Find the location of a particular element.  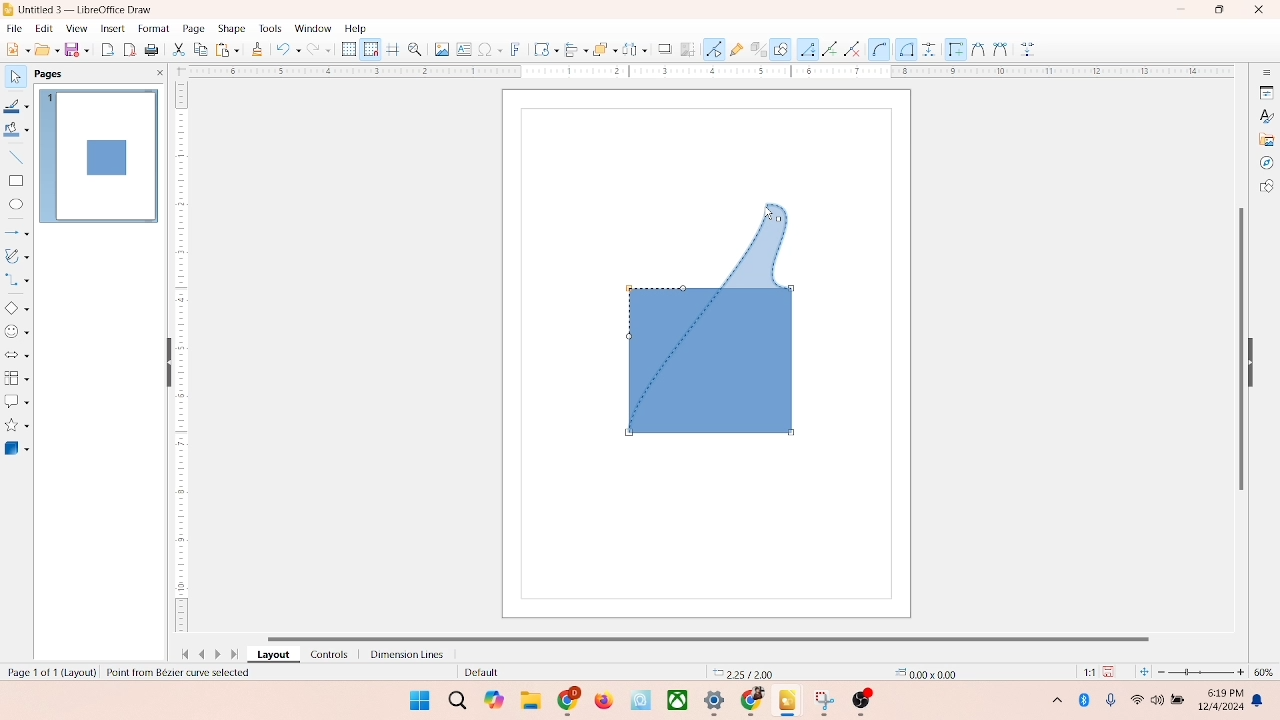

time and date is located at coordinates (1219, 697).